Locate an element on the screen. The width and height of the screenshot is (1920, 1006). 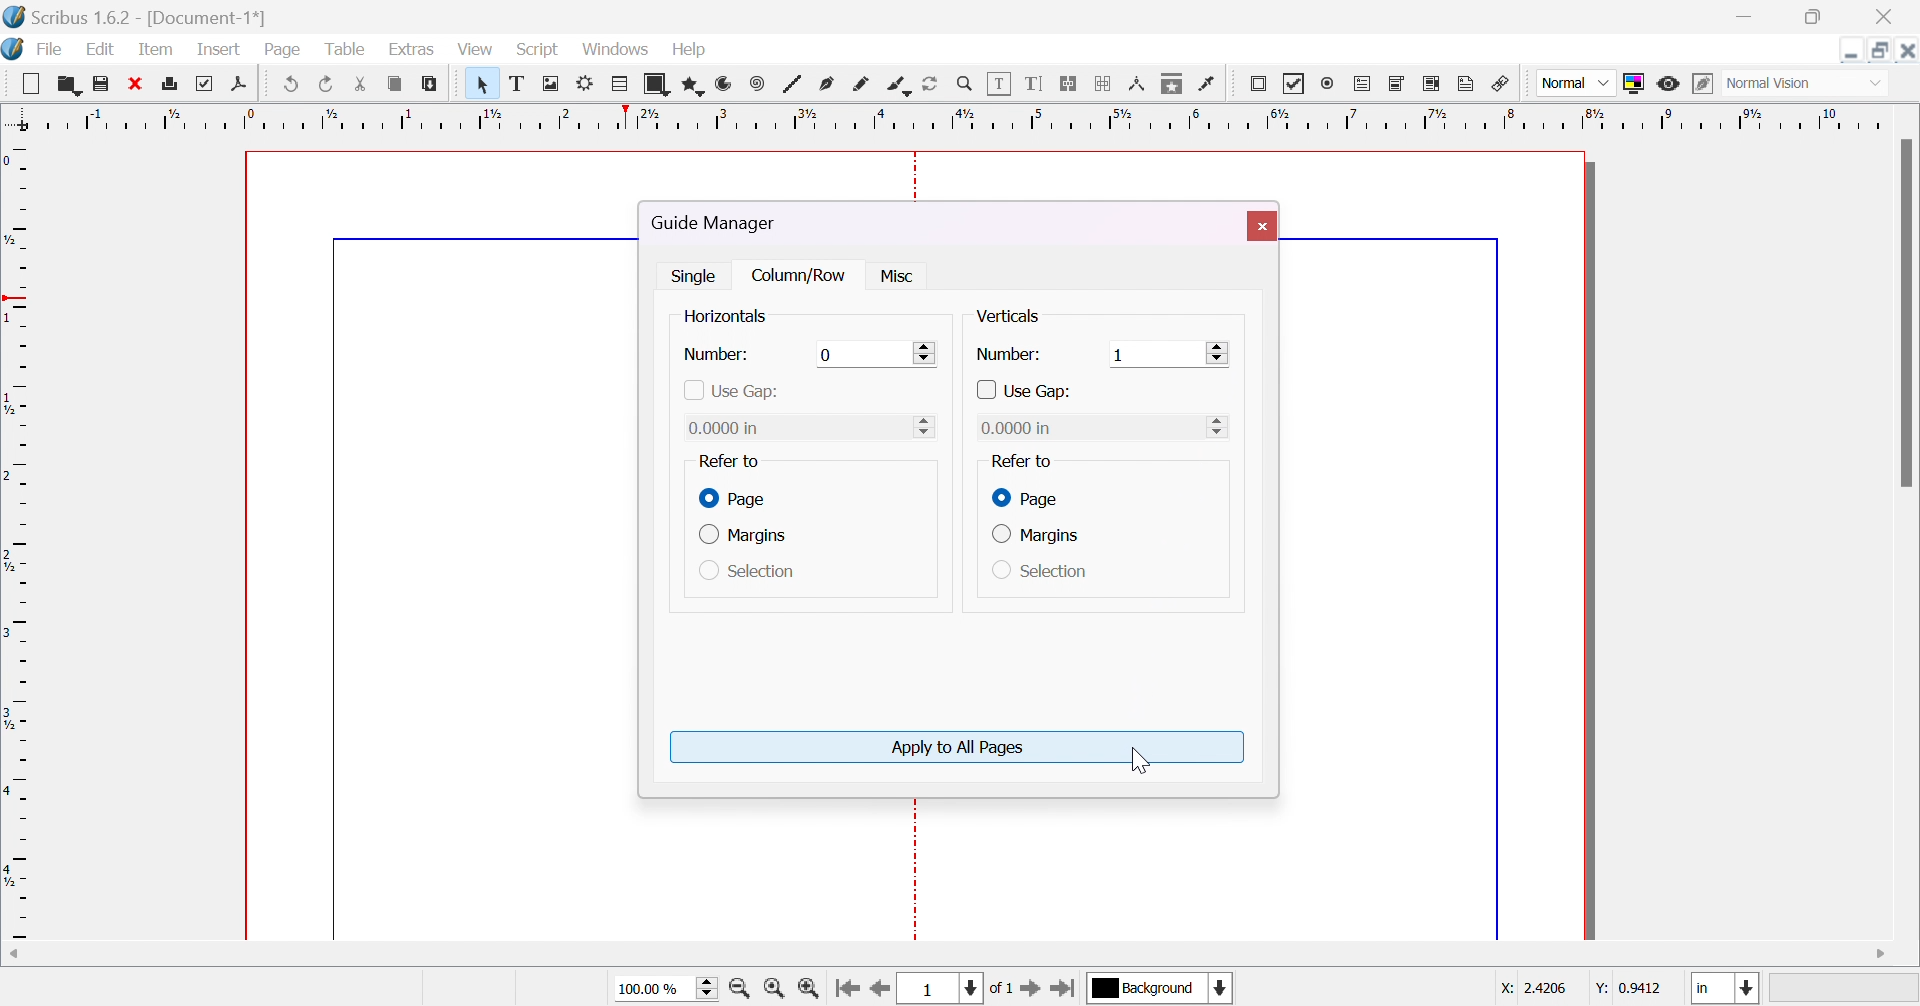
1 is located at coordinates (1120, 354).